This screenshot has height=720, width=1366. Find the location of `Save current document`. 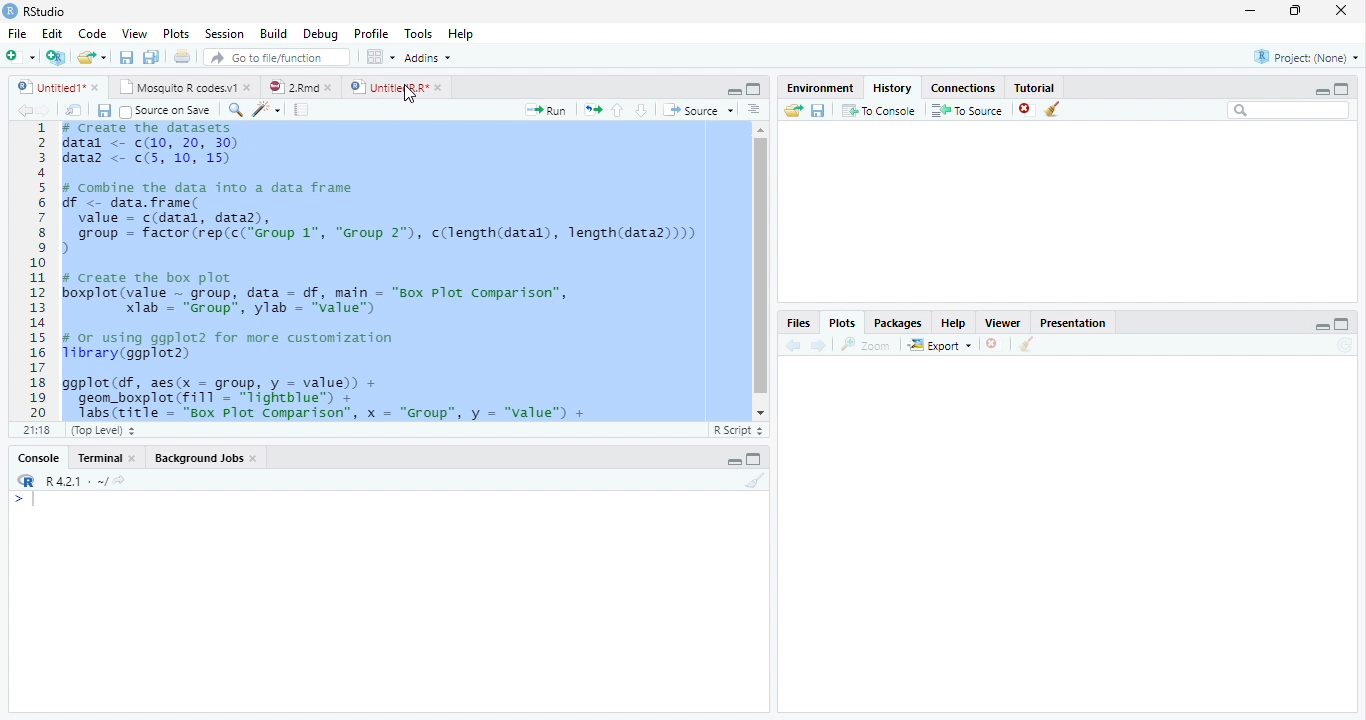

Save current document is located at coordinates (103, 110).